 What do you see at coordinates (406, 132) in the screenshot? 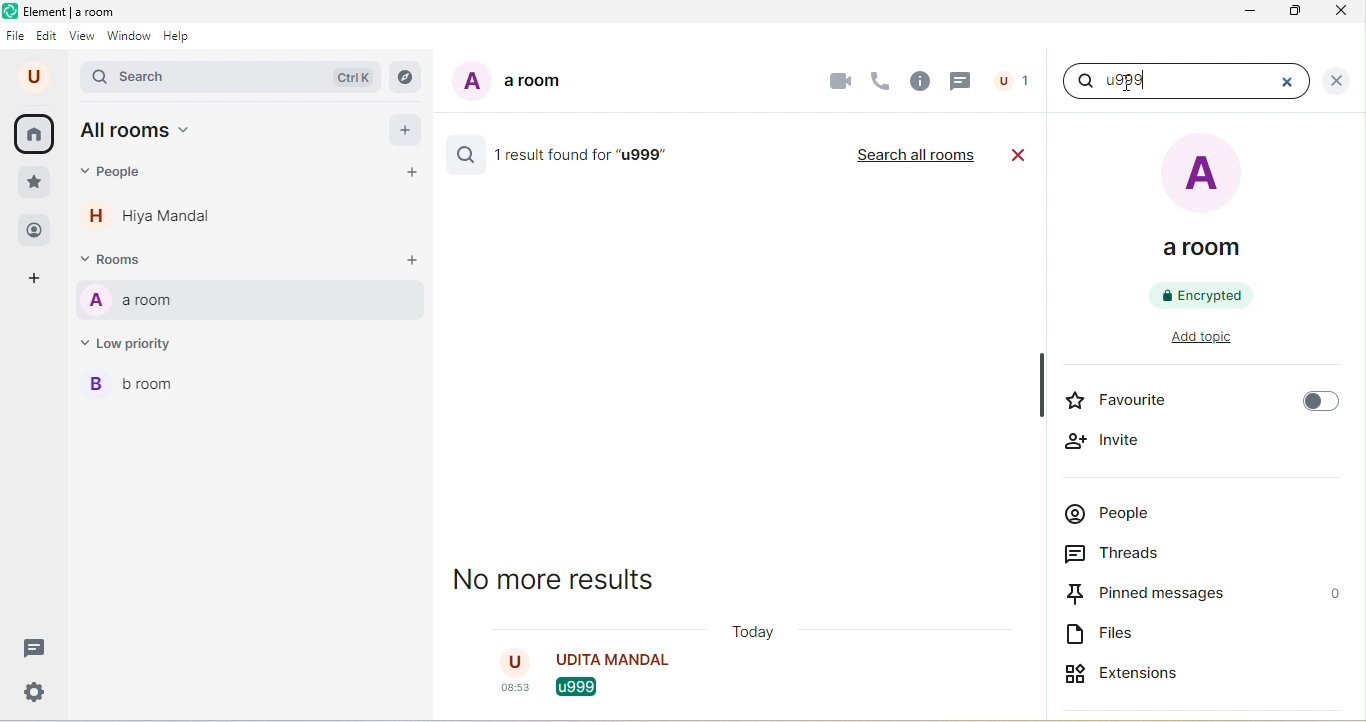
I see `add` at bounding box center [406, 132].